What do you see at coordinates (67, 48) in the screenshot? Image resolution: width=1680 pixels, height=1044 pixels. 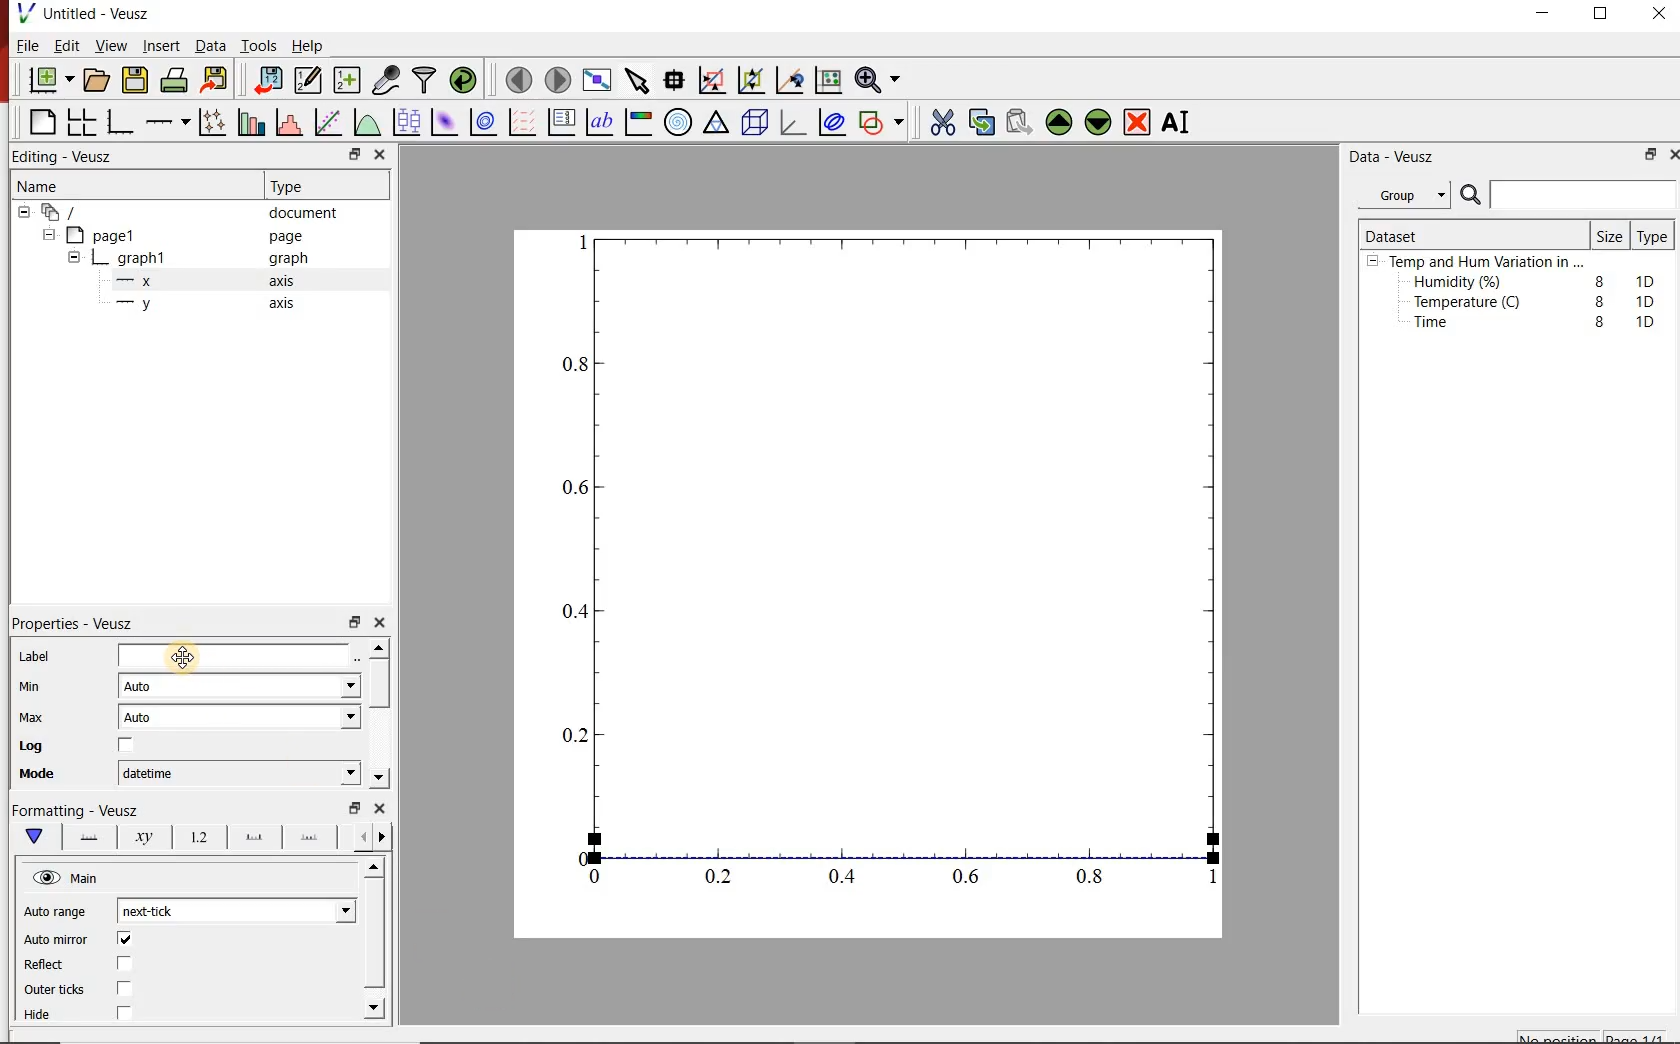 I see `Edit` at bounding box center [67, 48].